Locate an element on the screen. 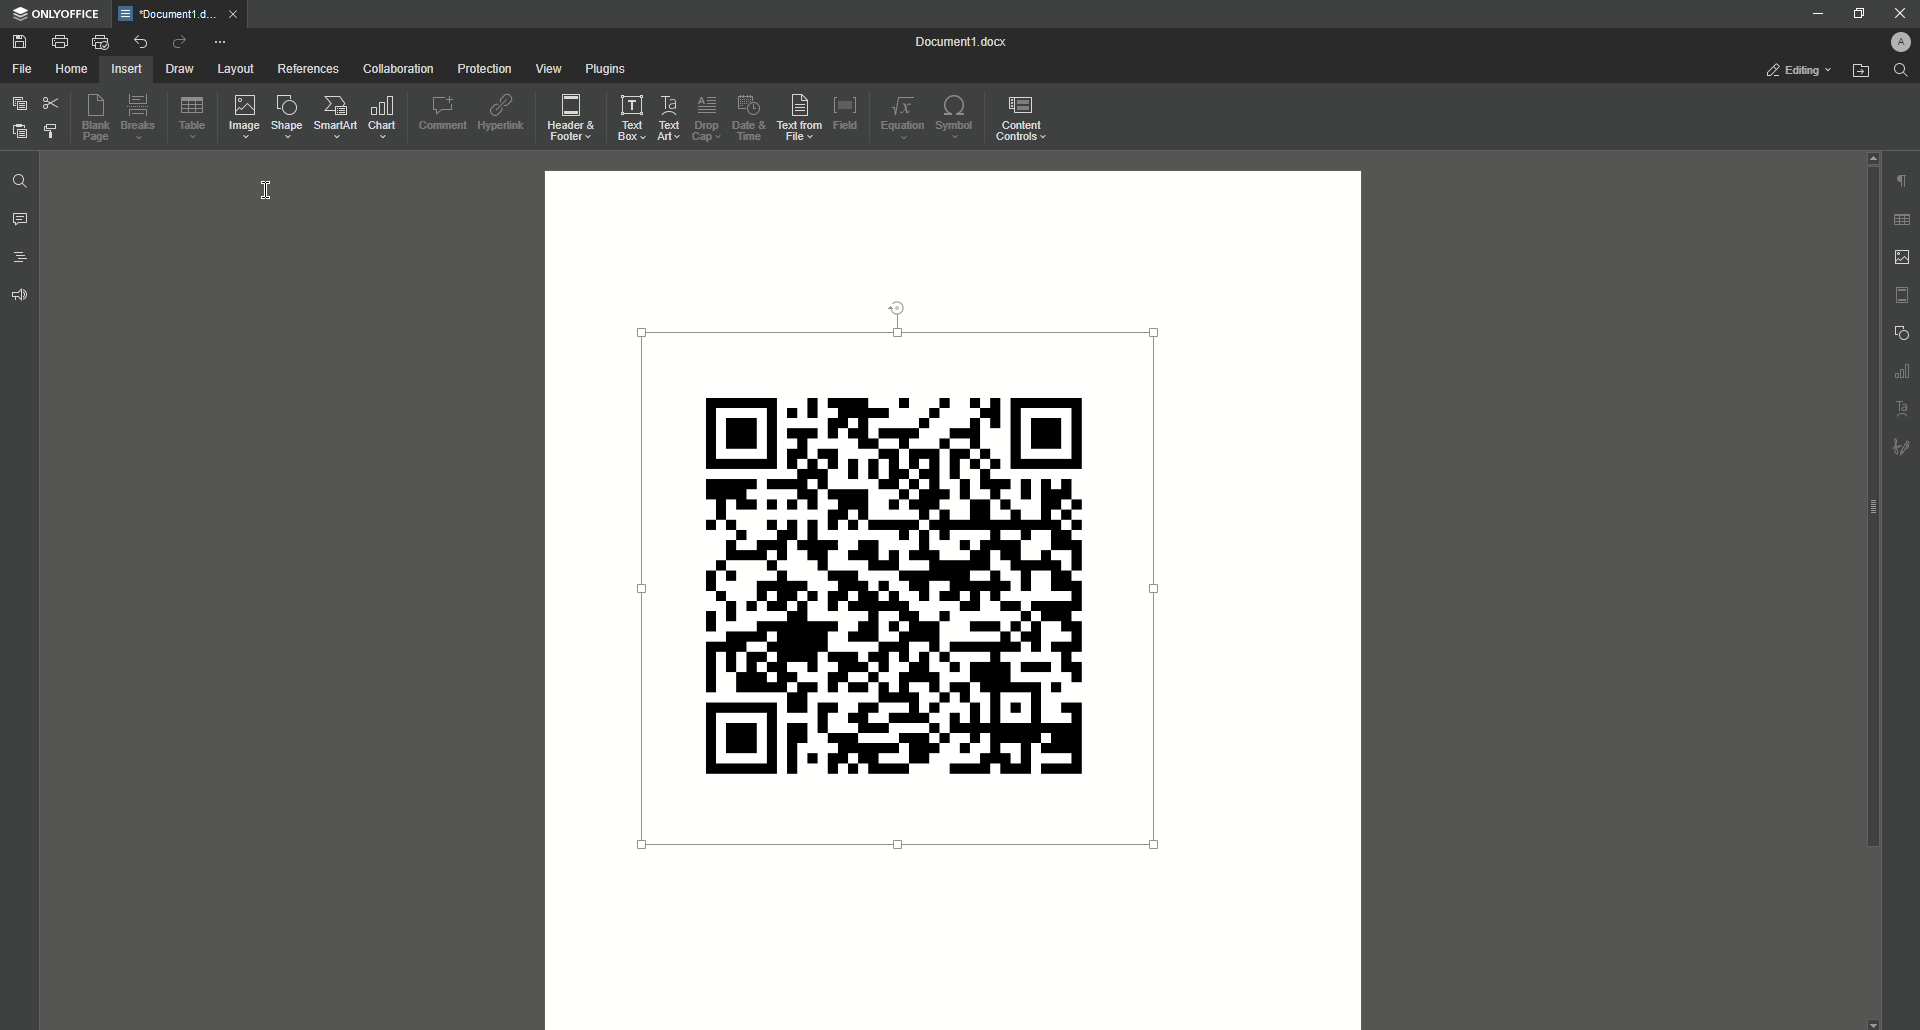  Shape is located at coordinates (287, 119).